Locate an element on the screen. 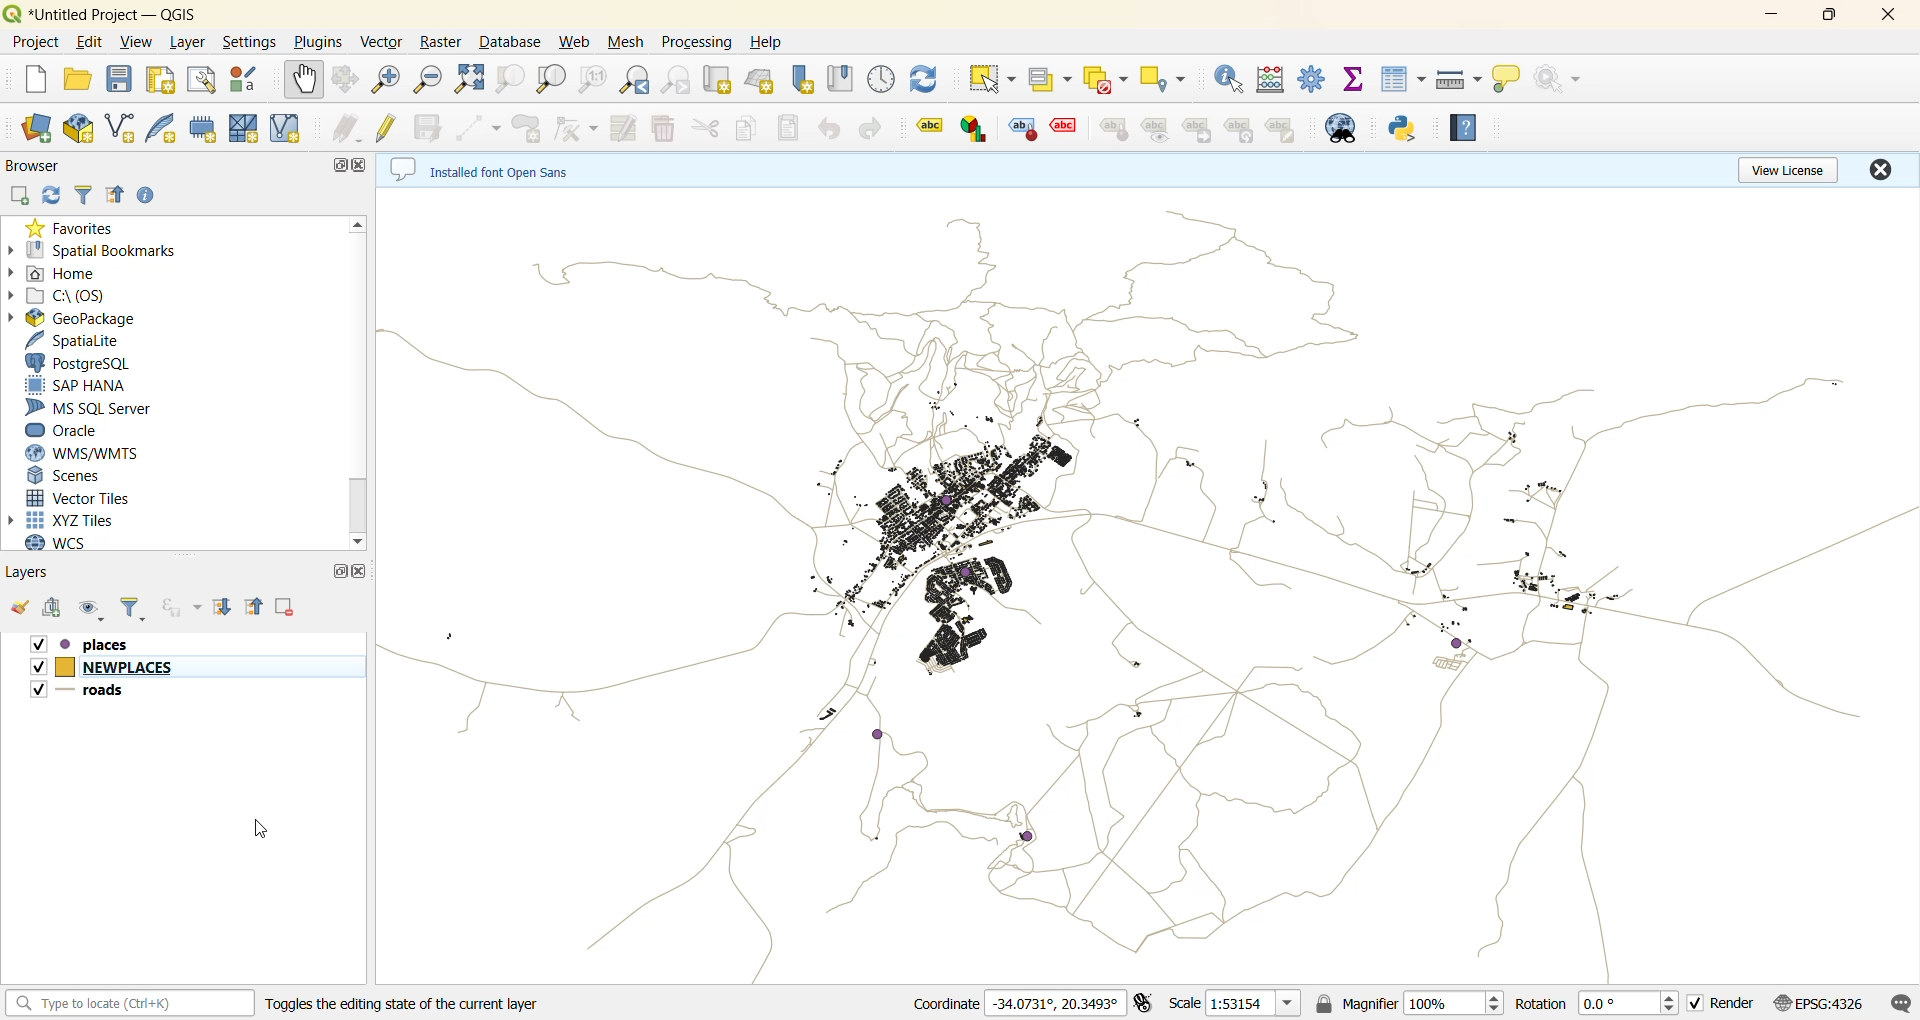 The height and width of the screenshot is (1020, 1920). preview is located at coordinates (1157, 130).